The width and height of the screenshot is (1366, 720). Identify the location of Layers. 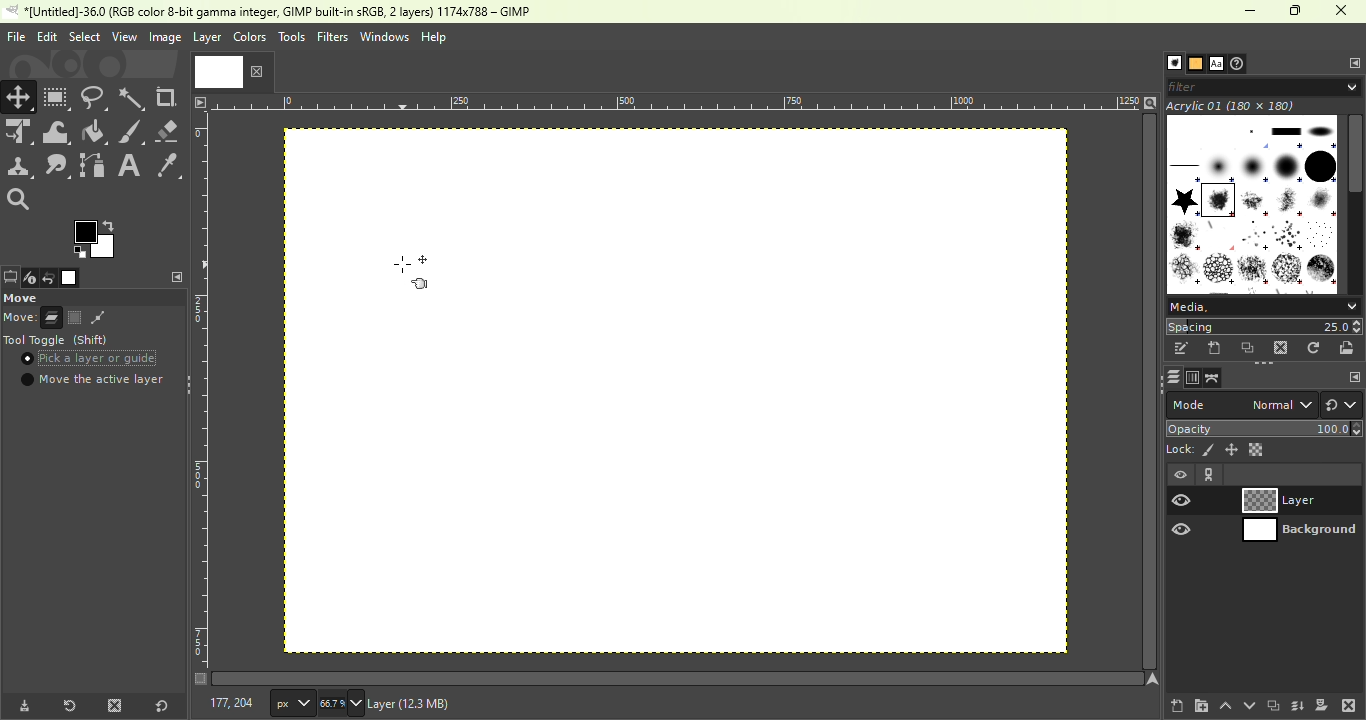
(1169, 377).